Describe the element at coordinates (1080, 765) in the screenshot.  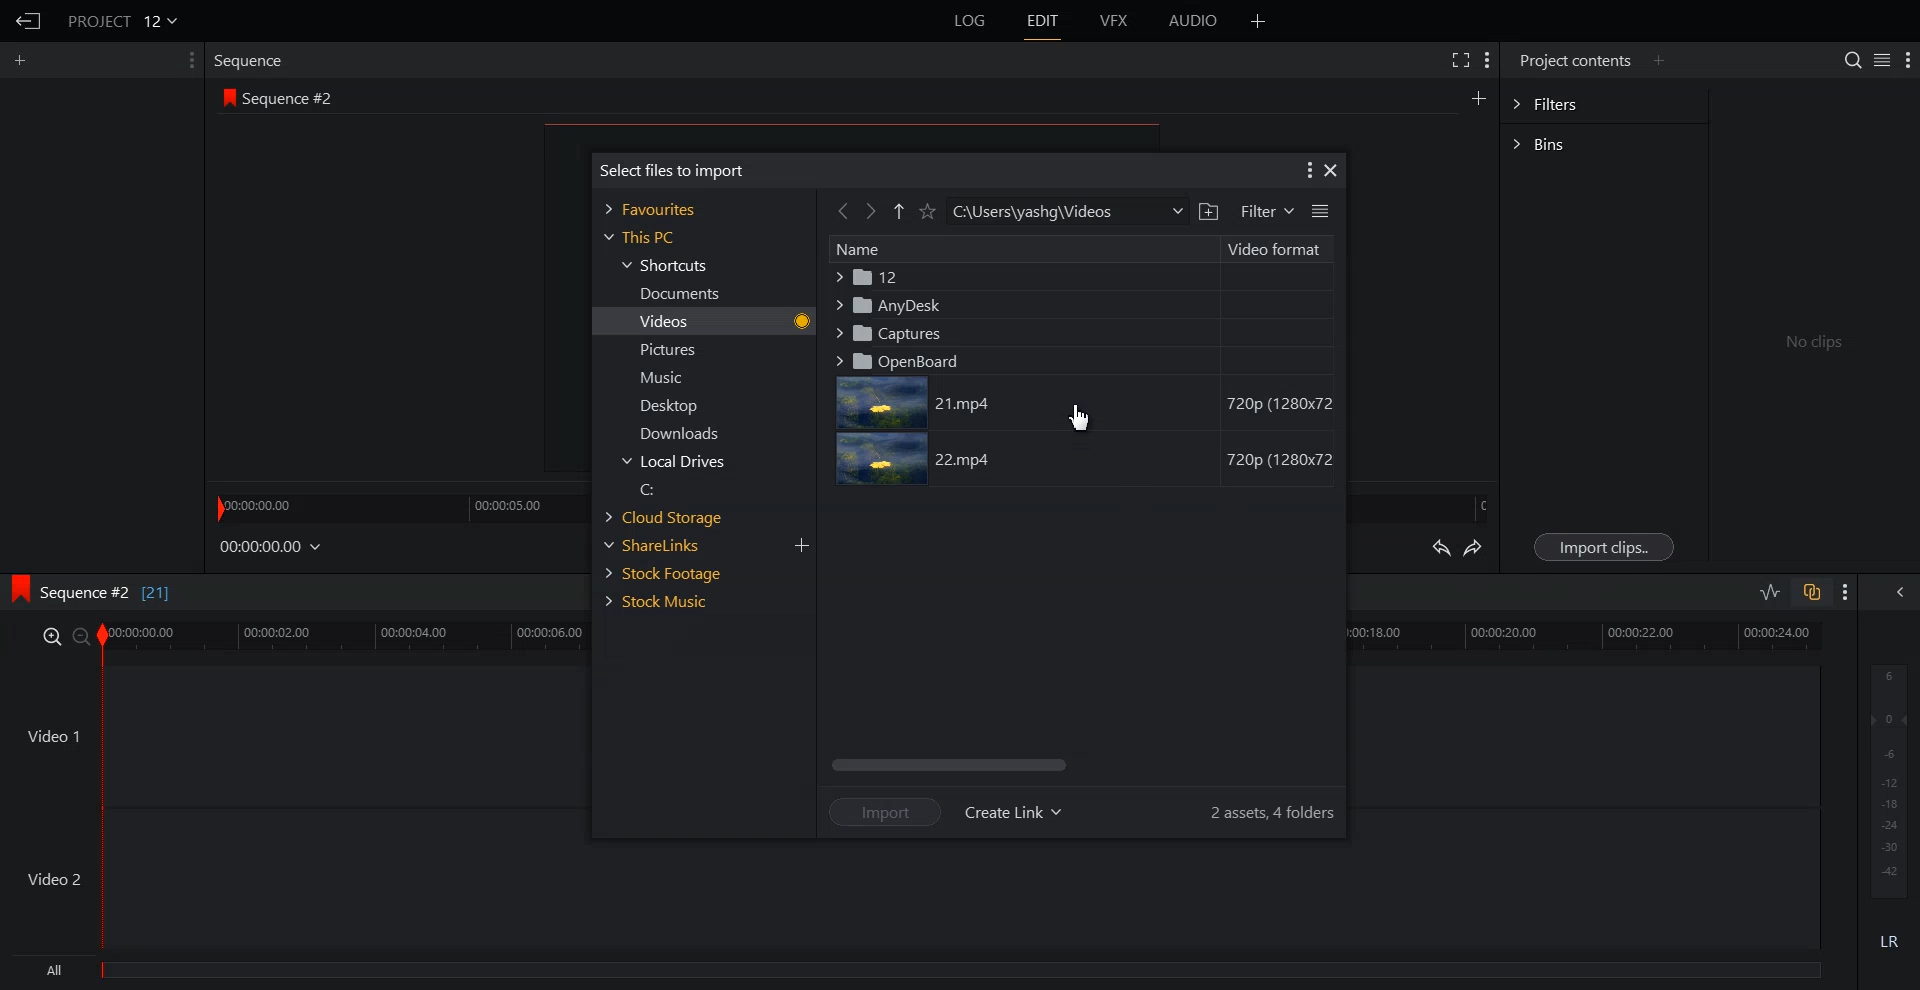
I see `Horizontal scroll Bar` at that location.